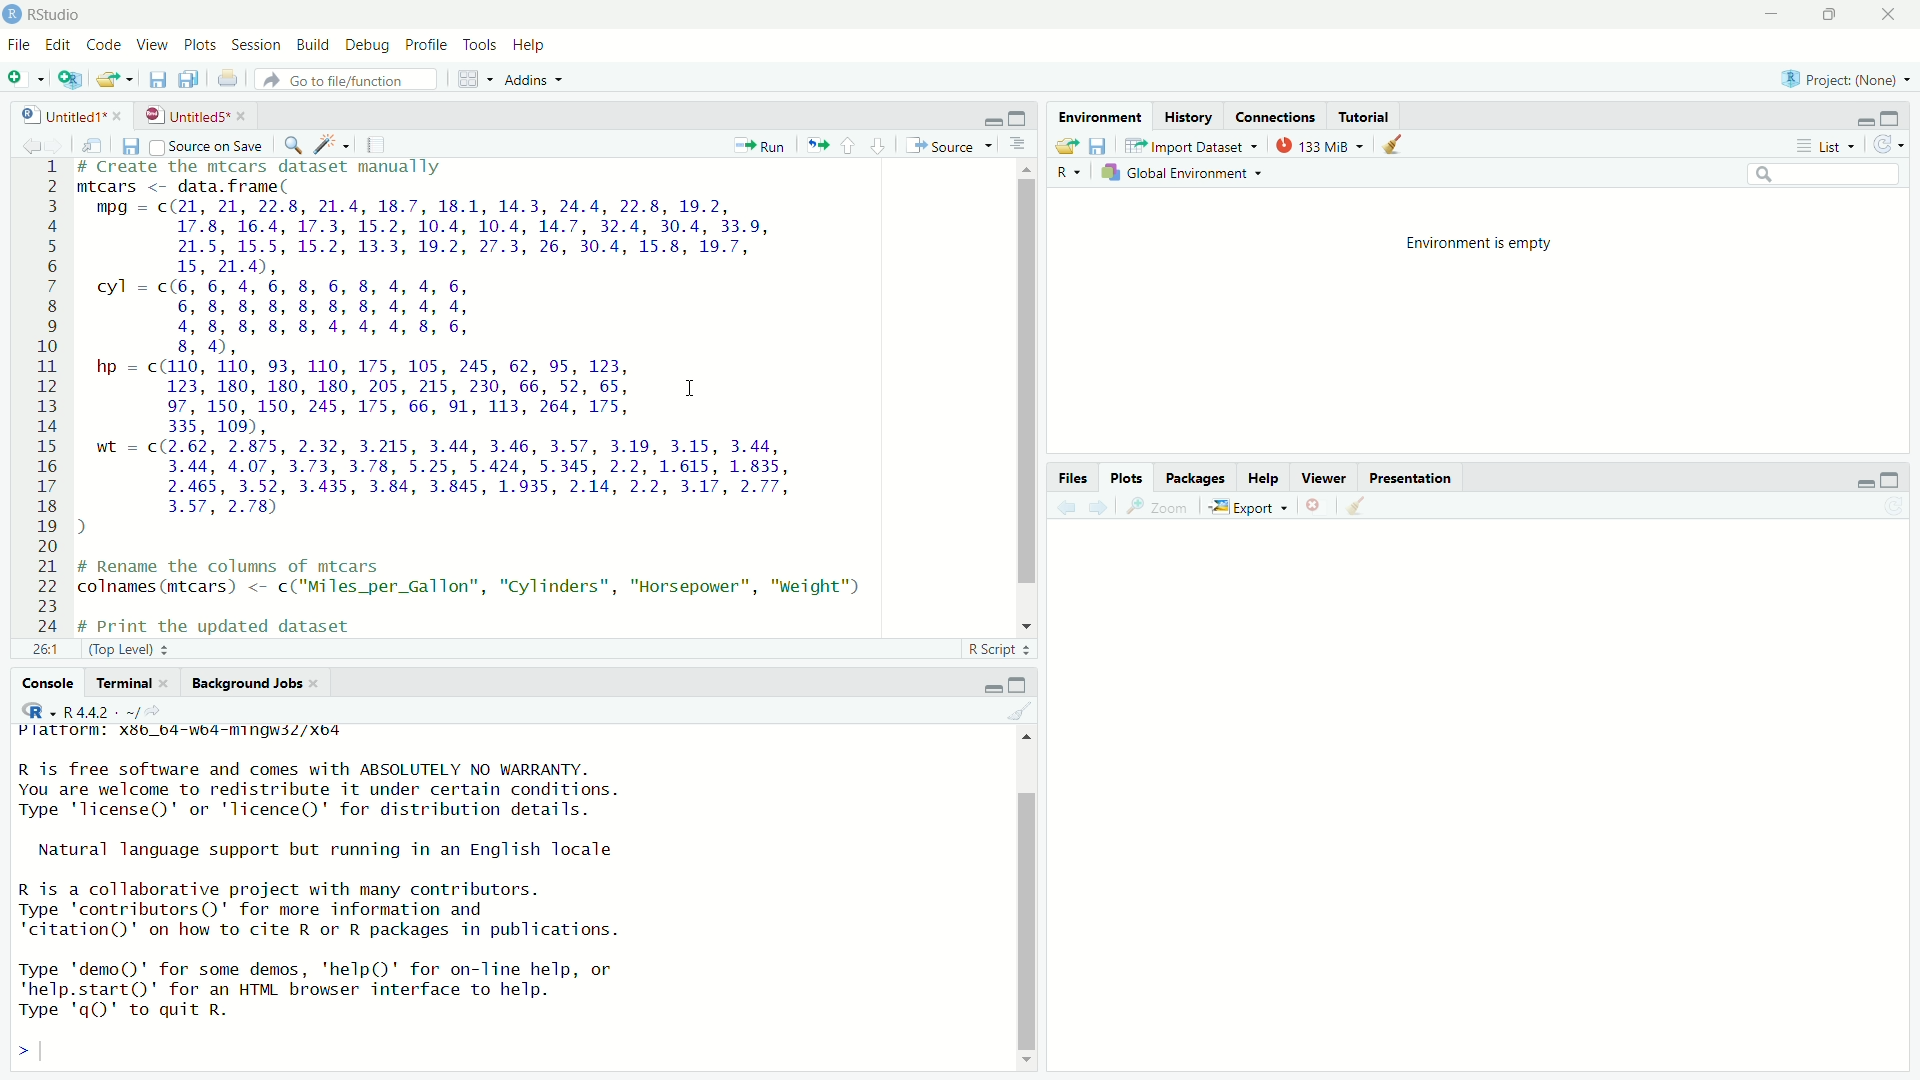 Image resolution: width=1920 pixels, height=1080 pixels. Describe the element at coordinates (761, 146) in the screenshot. I see `Run` at that location.